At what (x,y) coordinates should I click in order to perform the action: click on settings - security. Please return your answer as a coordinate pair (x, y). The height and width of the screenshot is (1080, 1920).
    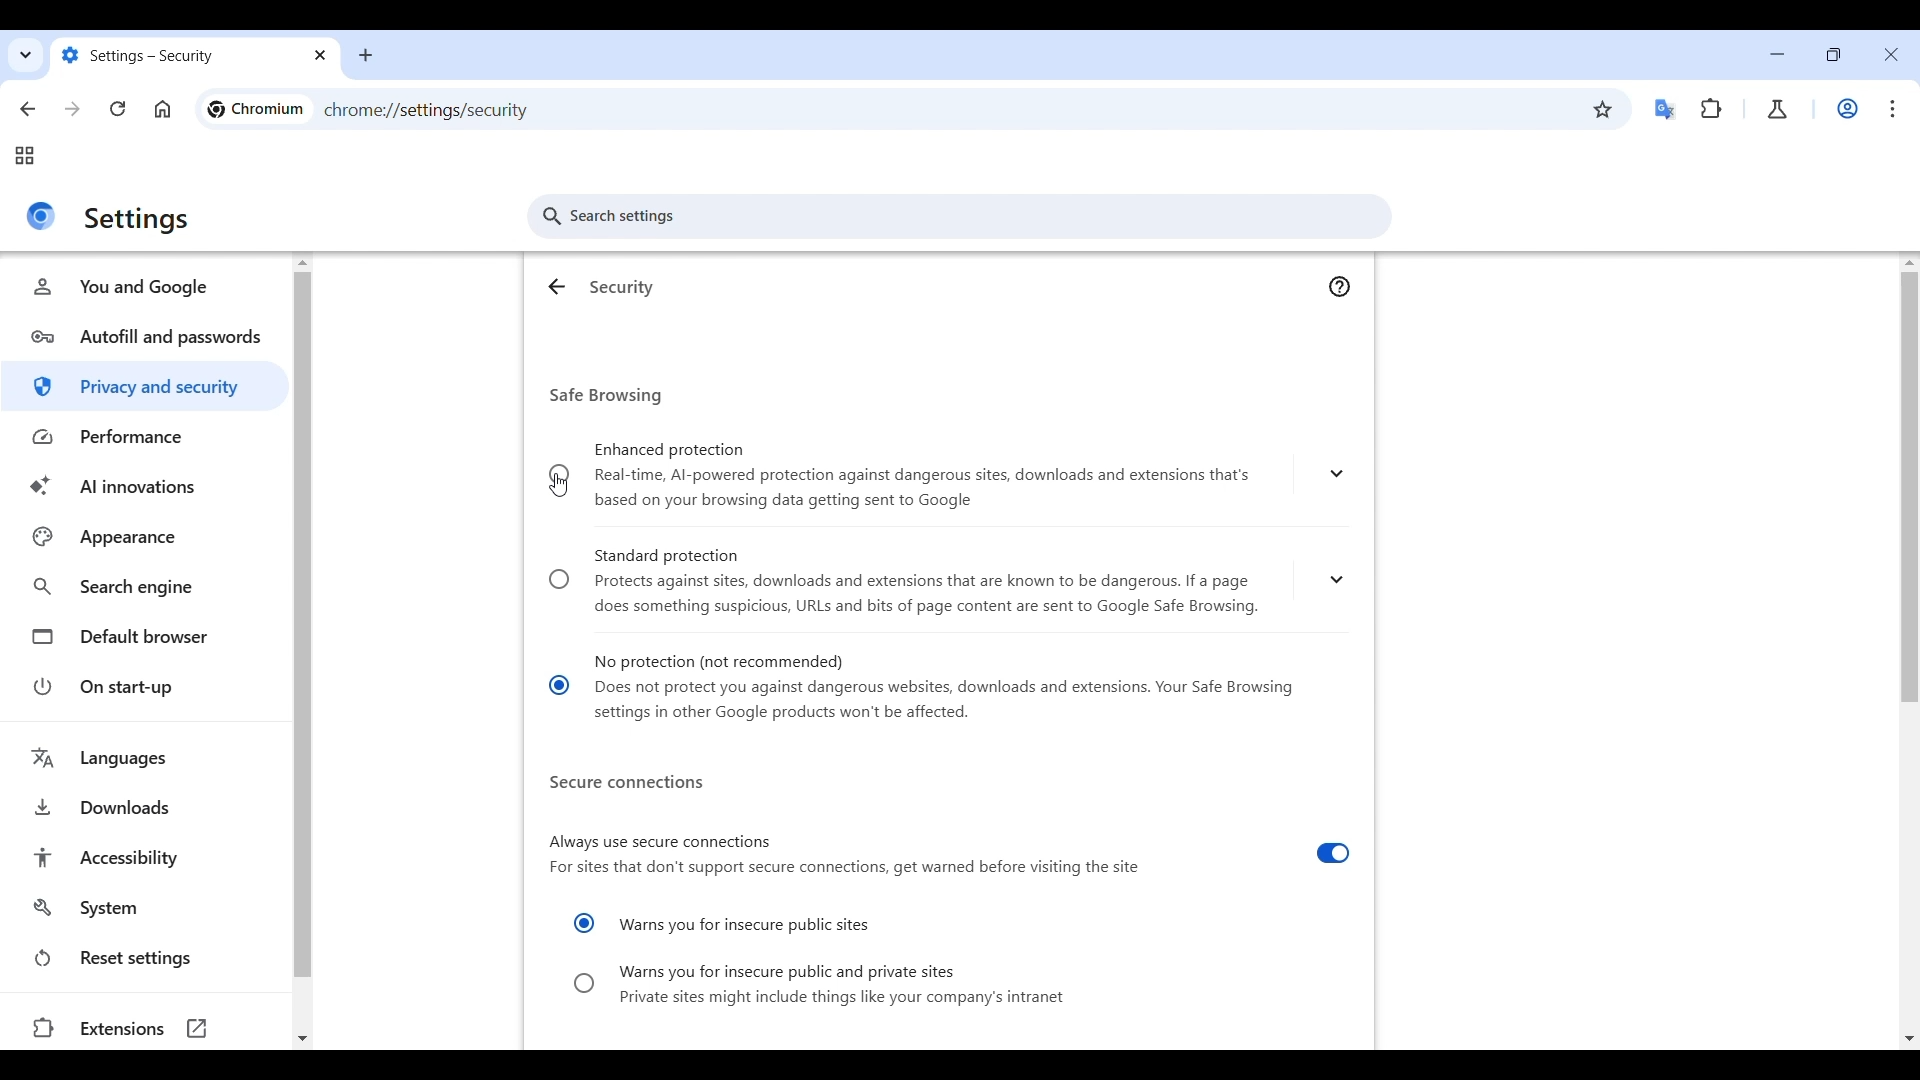
    Looking at the image, I should click on (177, 55).